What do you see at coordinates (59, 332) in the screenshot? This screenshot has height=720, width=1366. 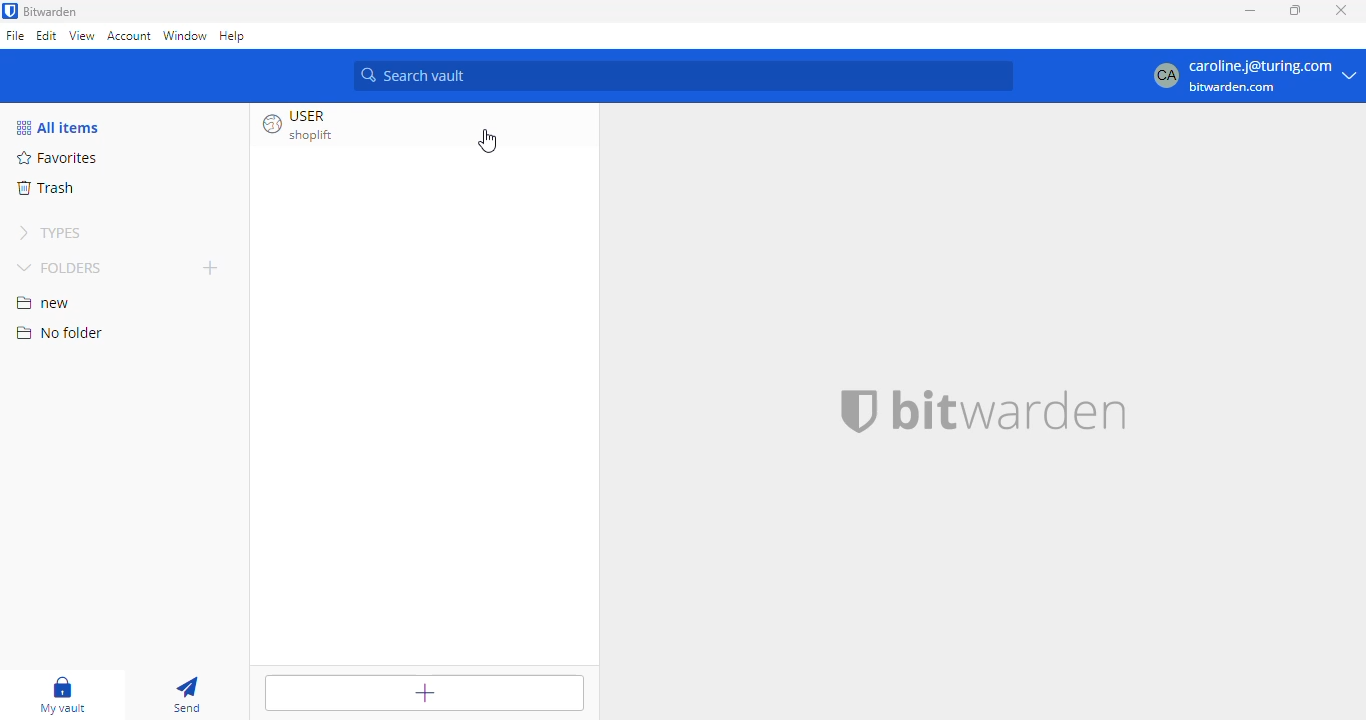 I see `no folder` at bounding box center [59, 332].